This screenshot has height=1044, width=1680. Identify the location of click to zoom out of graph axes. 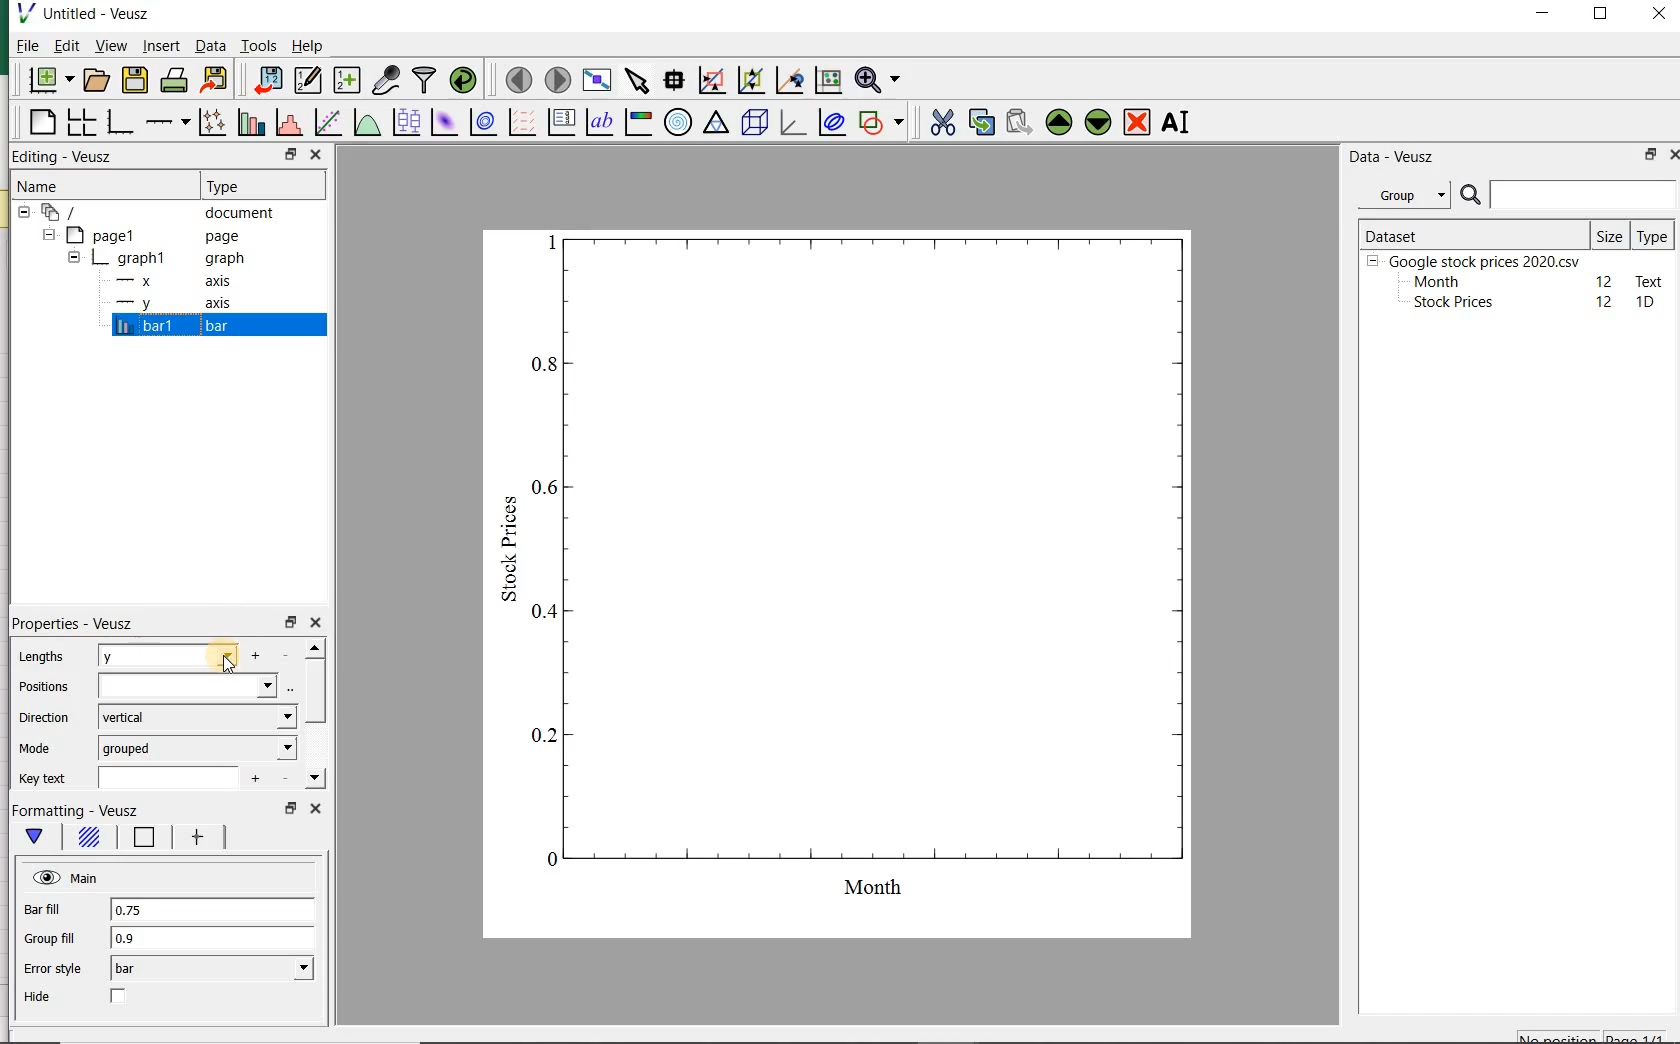
(749, 78).